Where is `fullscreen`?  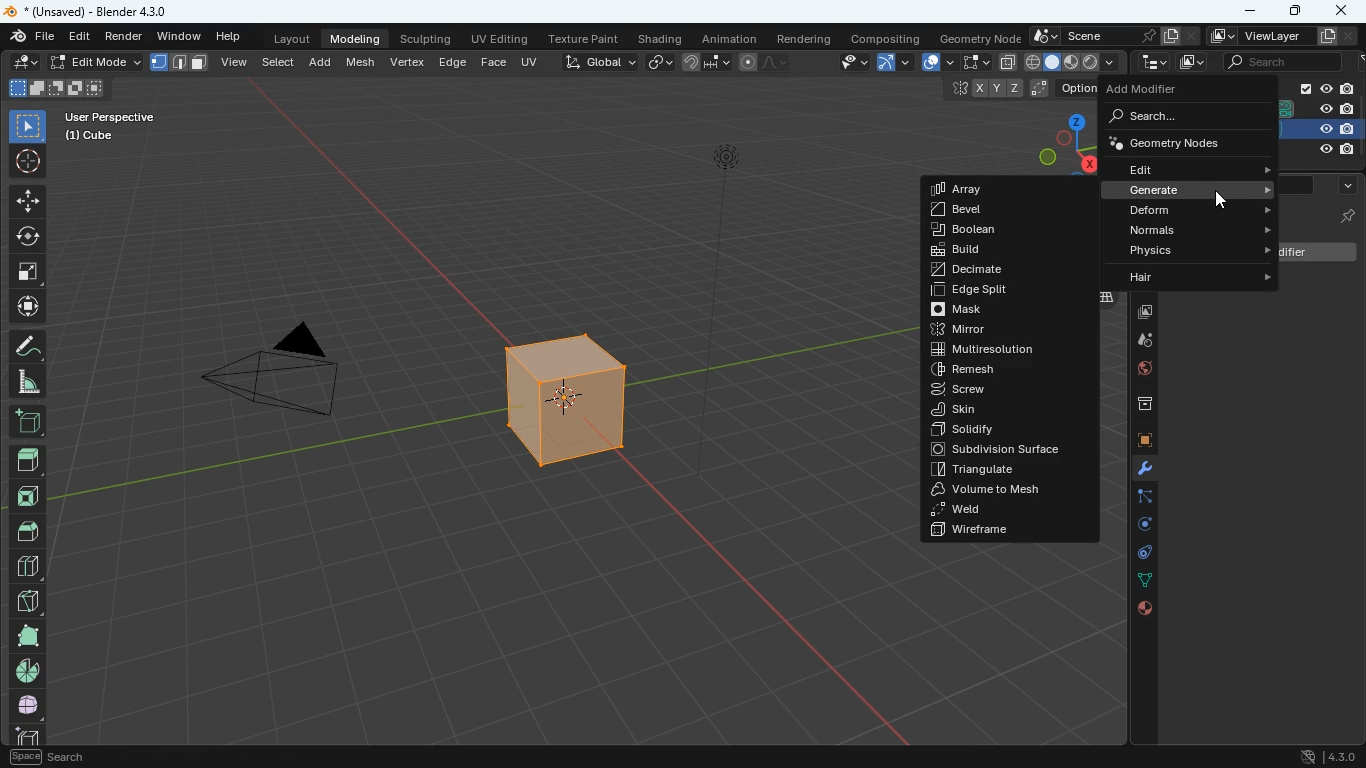 fullscreen is located at coordinates (969, 61).